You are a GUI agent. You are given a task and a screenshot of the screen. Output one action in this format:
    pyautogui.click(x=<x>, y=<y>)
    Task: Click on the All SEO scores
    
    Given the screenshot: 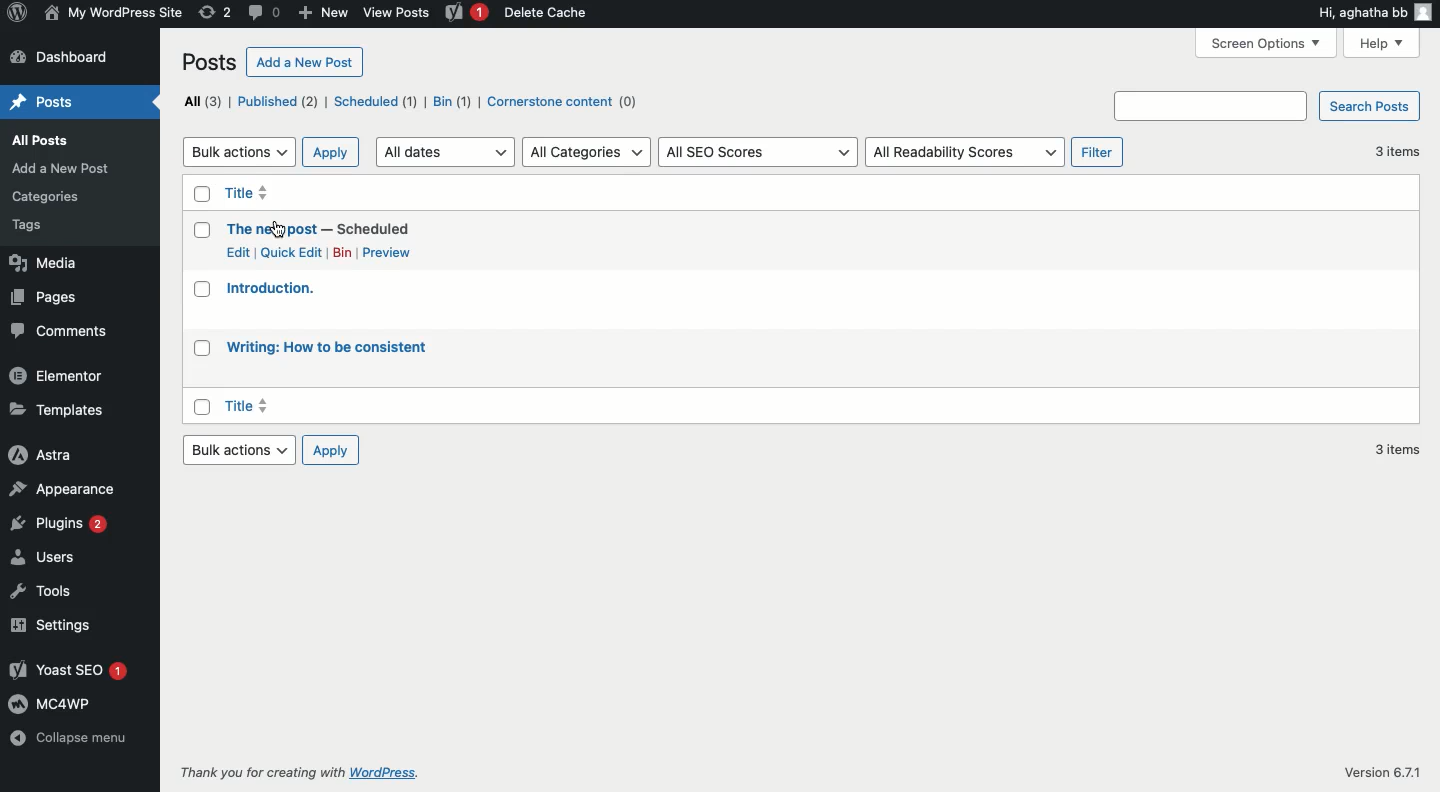 What is the action you would take?
    pyautogui.click(x=757, y=151)
    